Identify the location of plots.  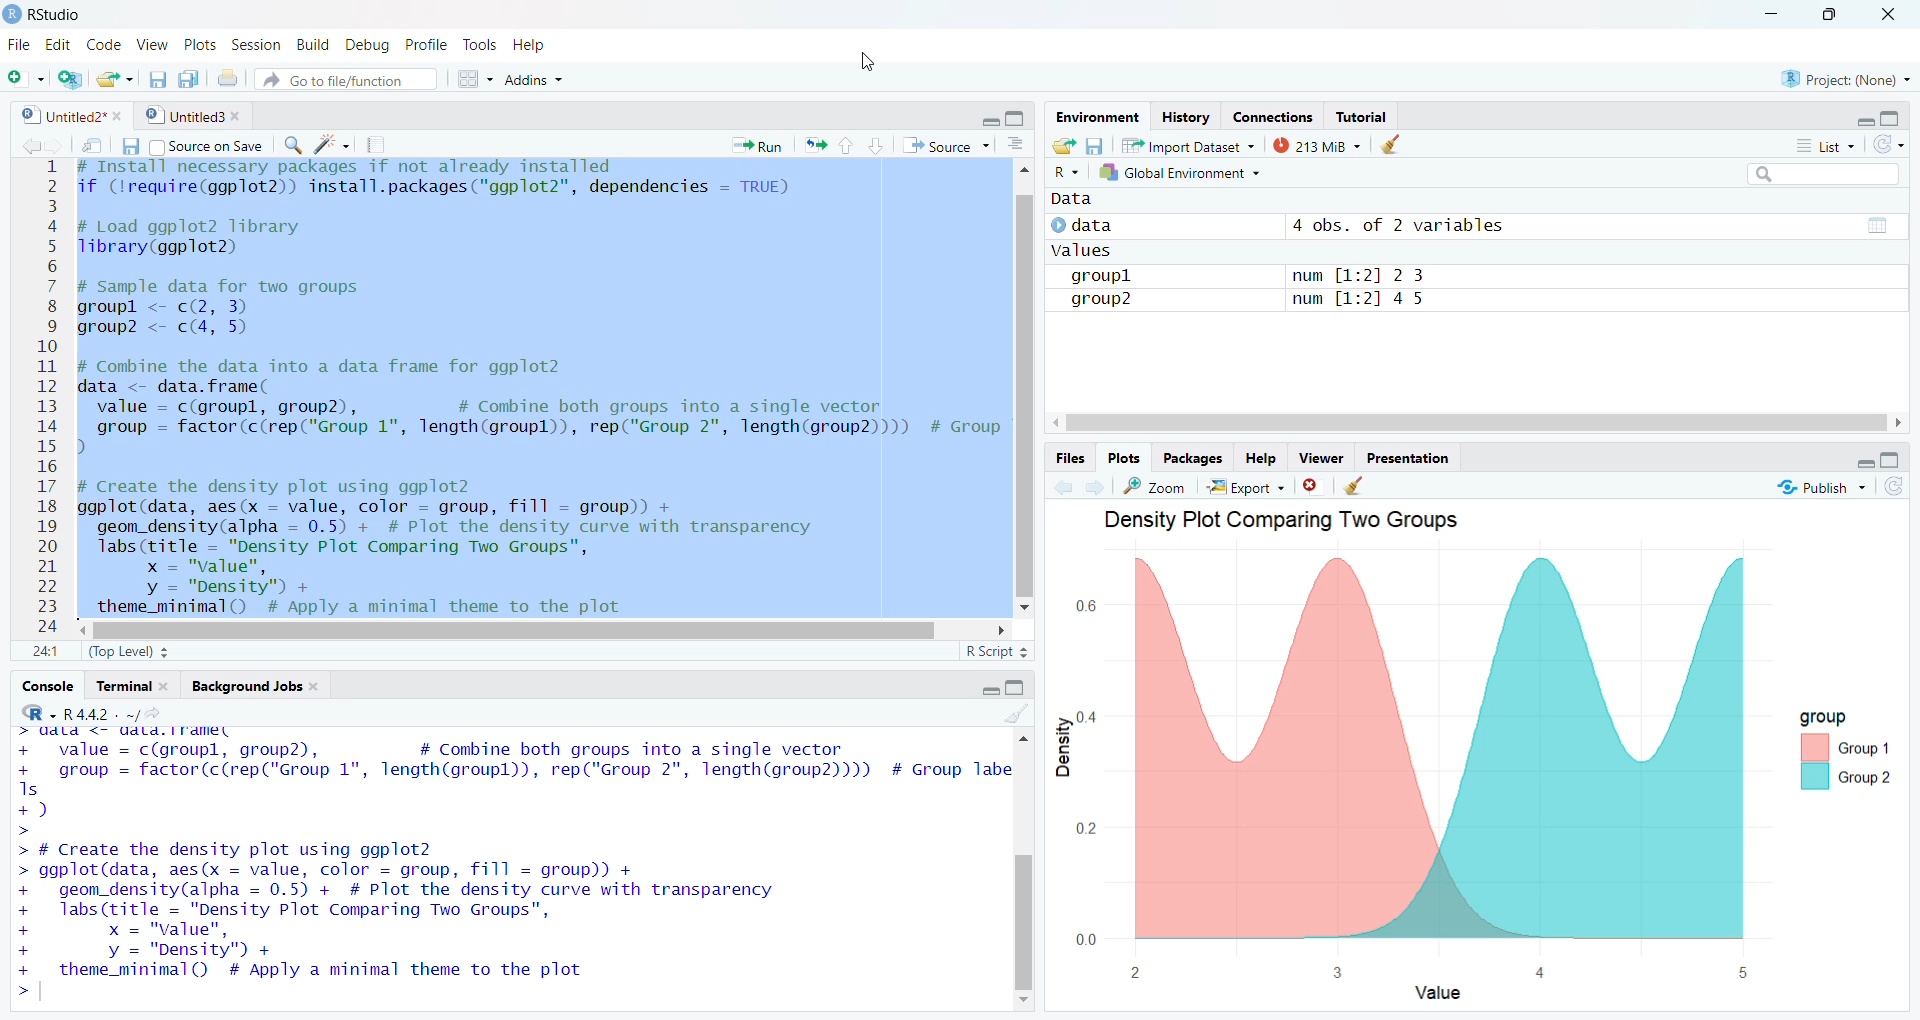
(1122, 456).